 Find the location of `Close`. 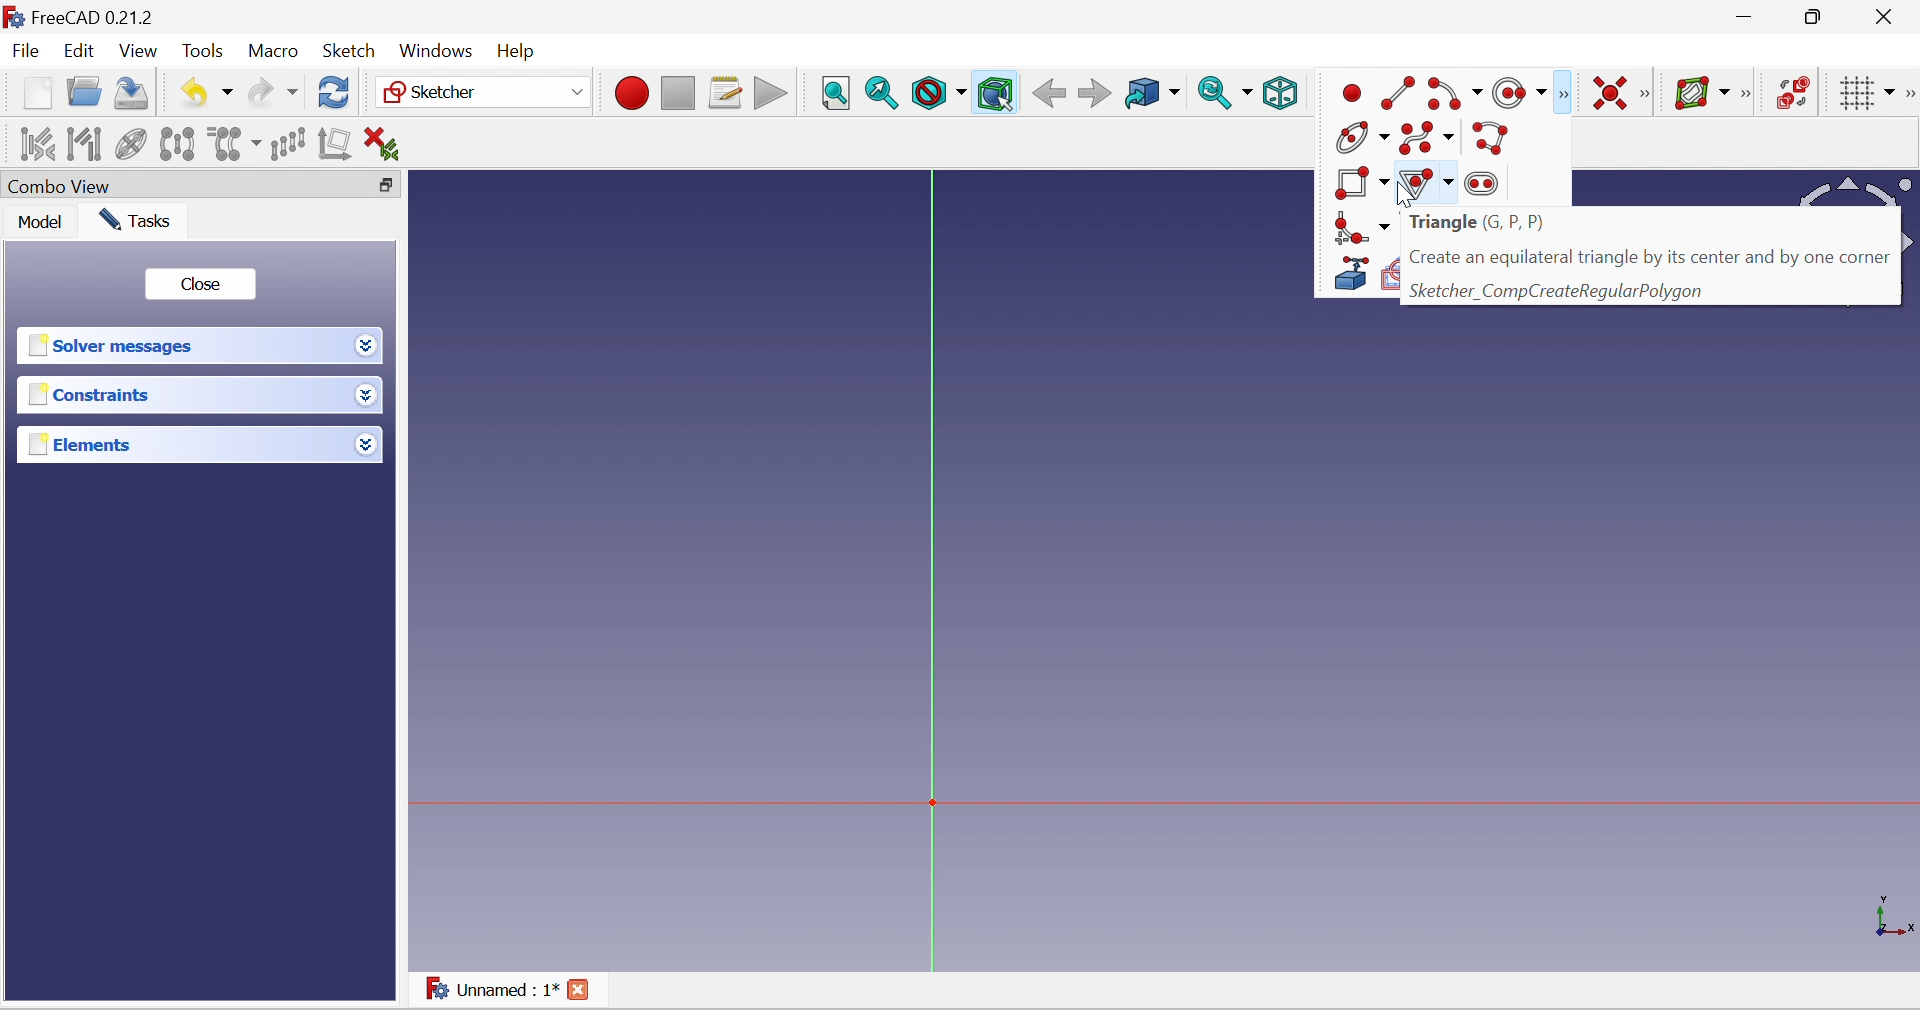

Close is located at coordinates (203, 284).